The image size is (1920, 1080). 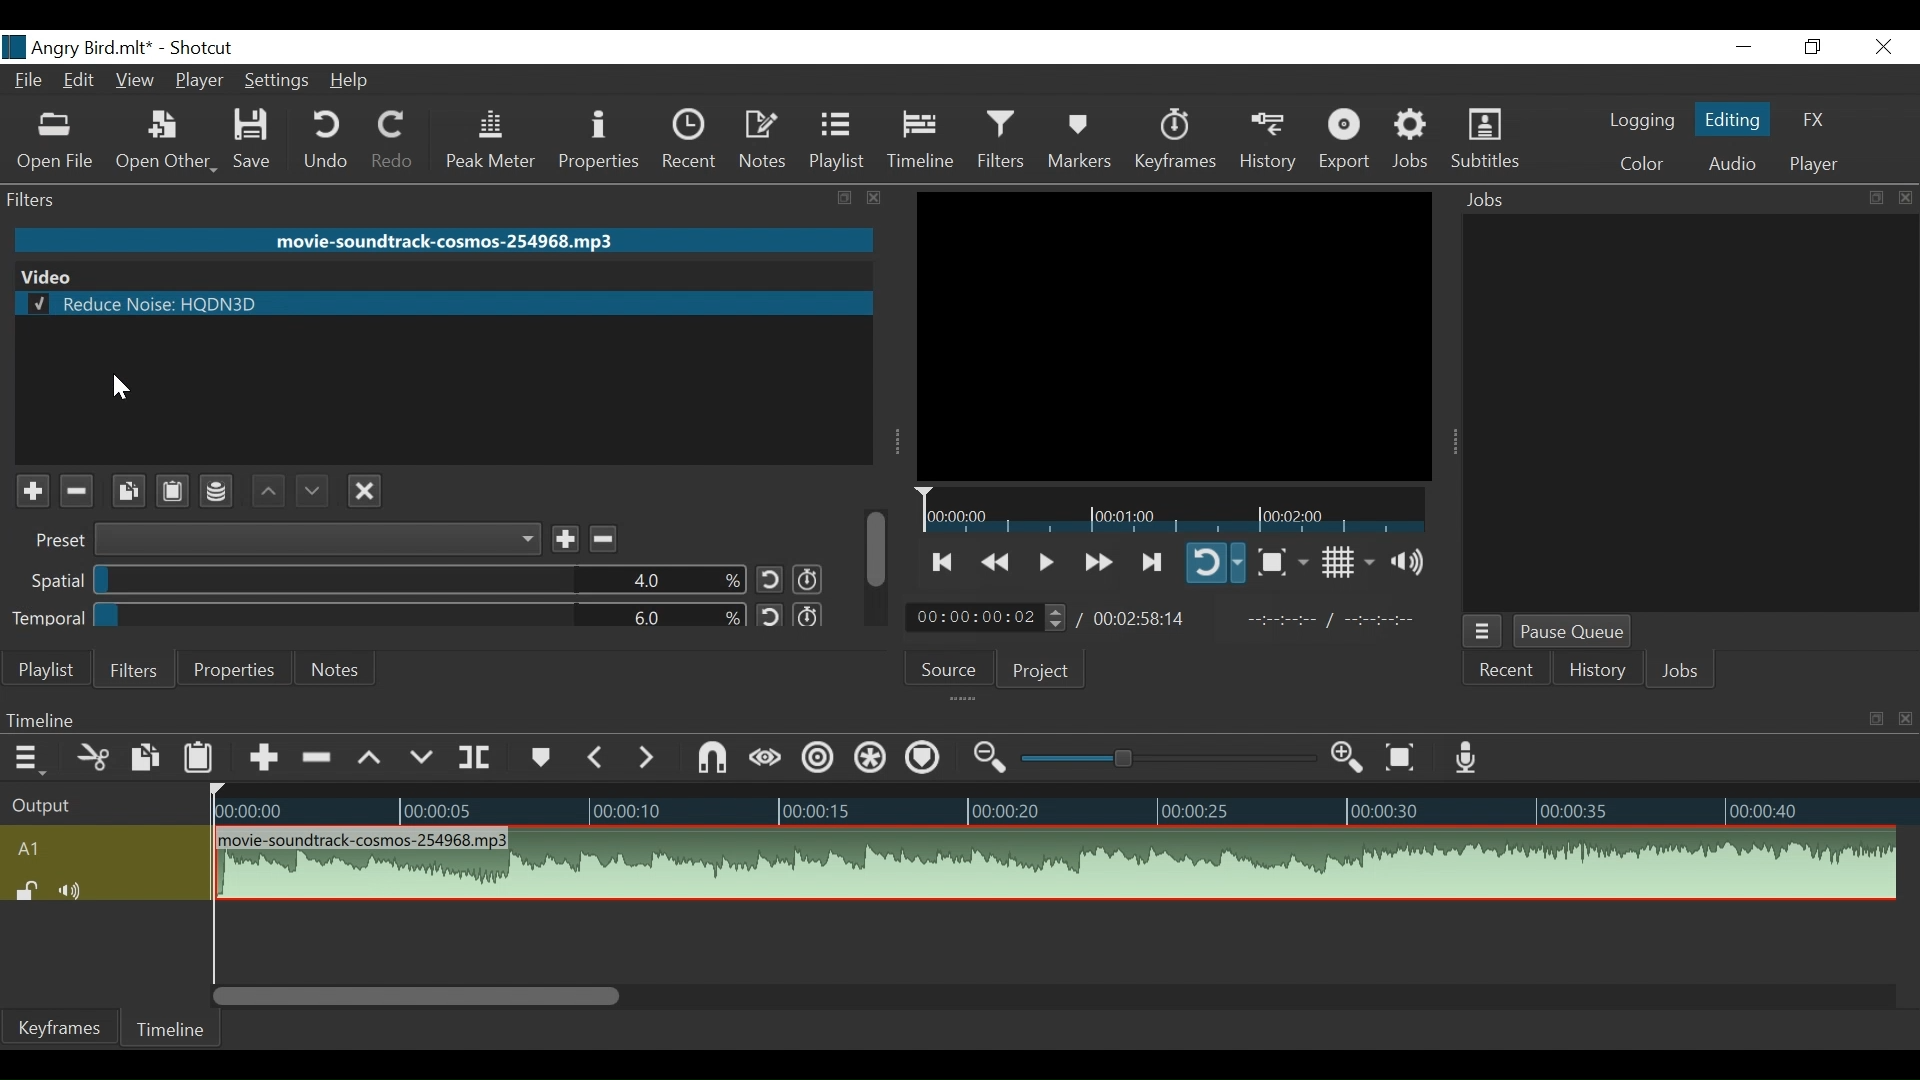 What do you see at coordinates (1153, 561) in the screenshot?
I see `Play forward quickly` at bounding box center [1153, 561].